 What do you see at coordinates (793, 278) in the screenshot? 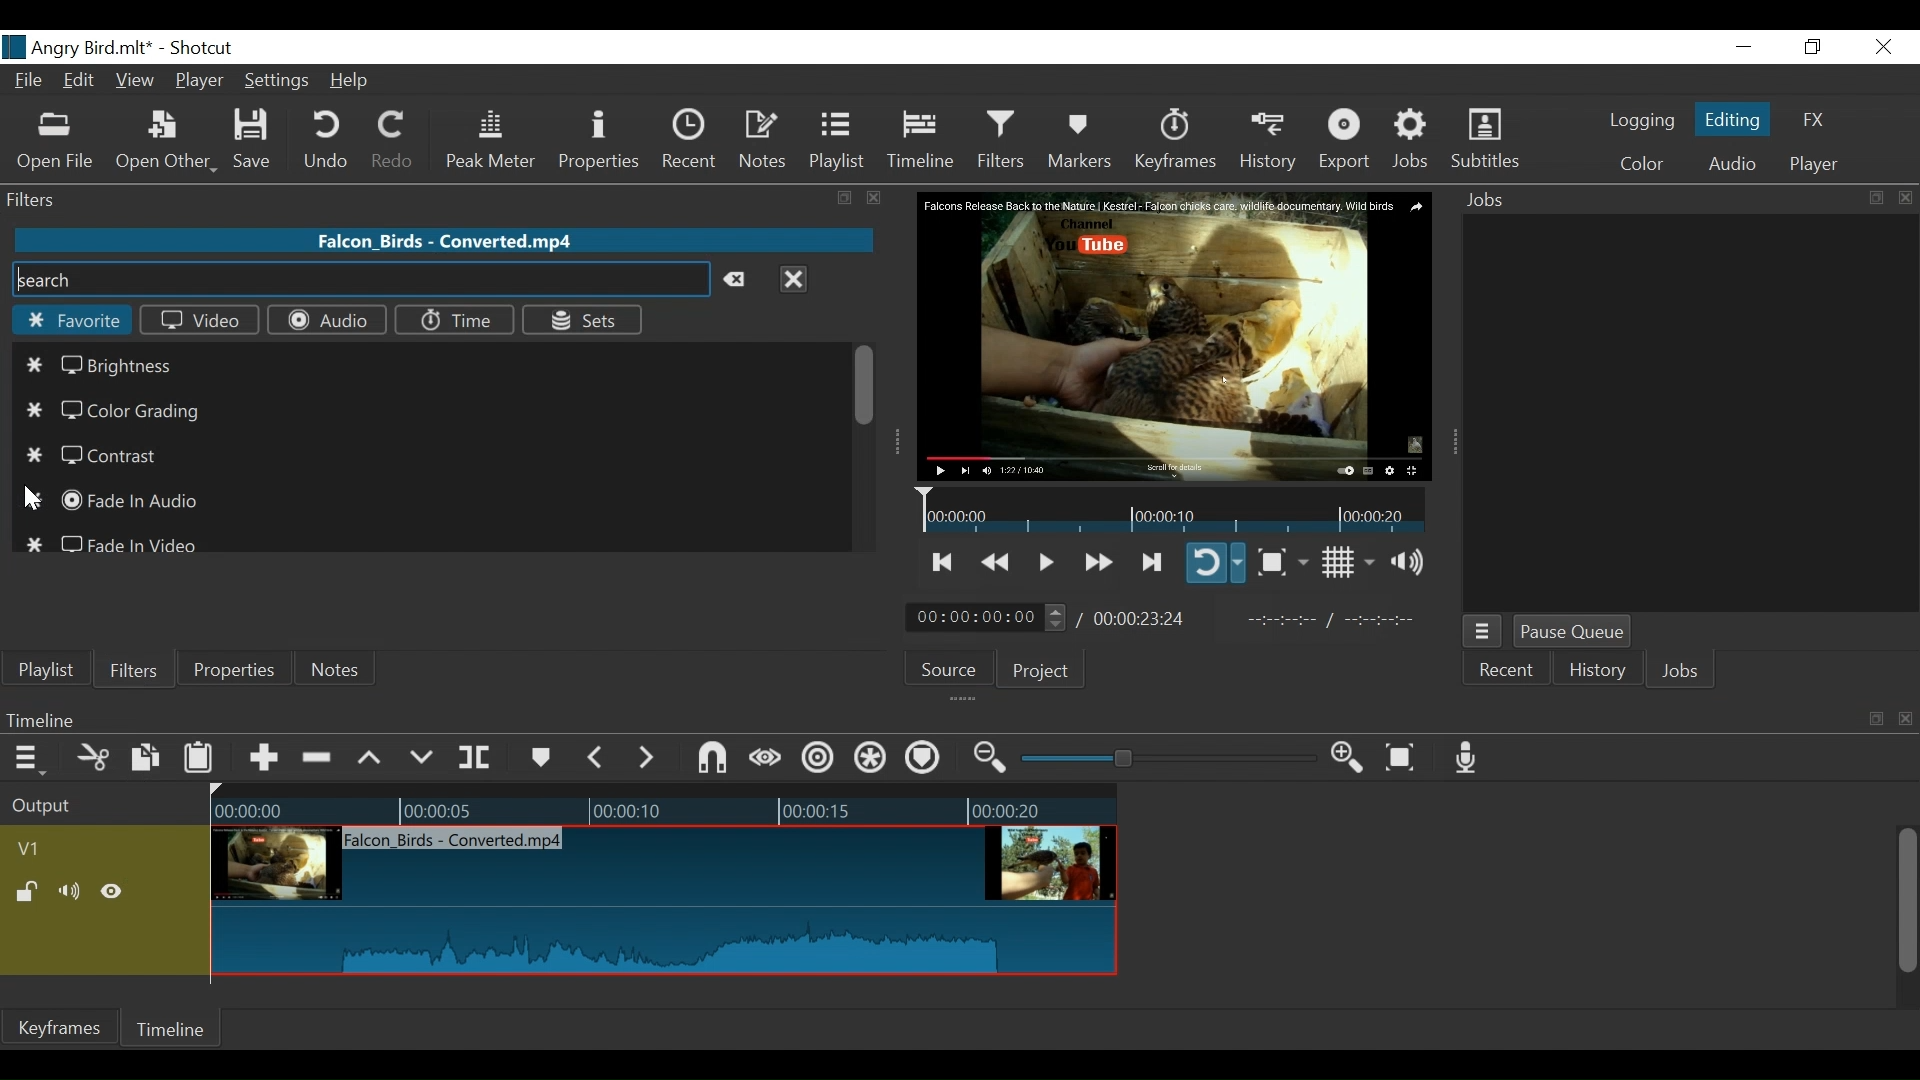
I see `Close menu` at bounding box center [793, 278].